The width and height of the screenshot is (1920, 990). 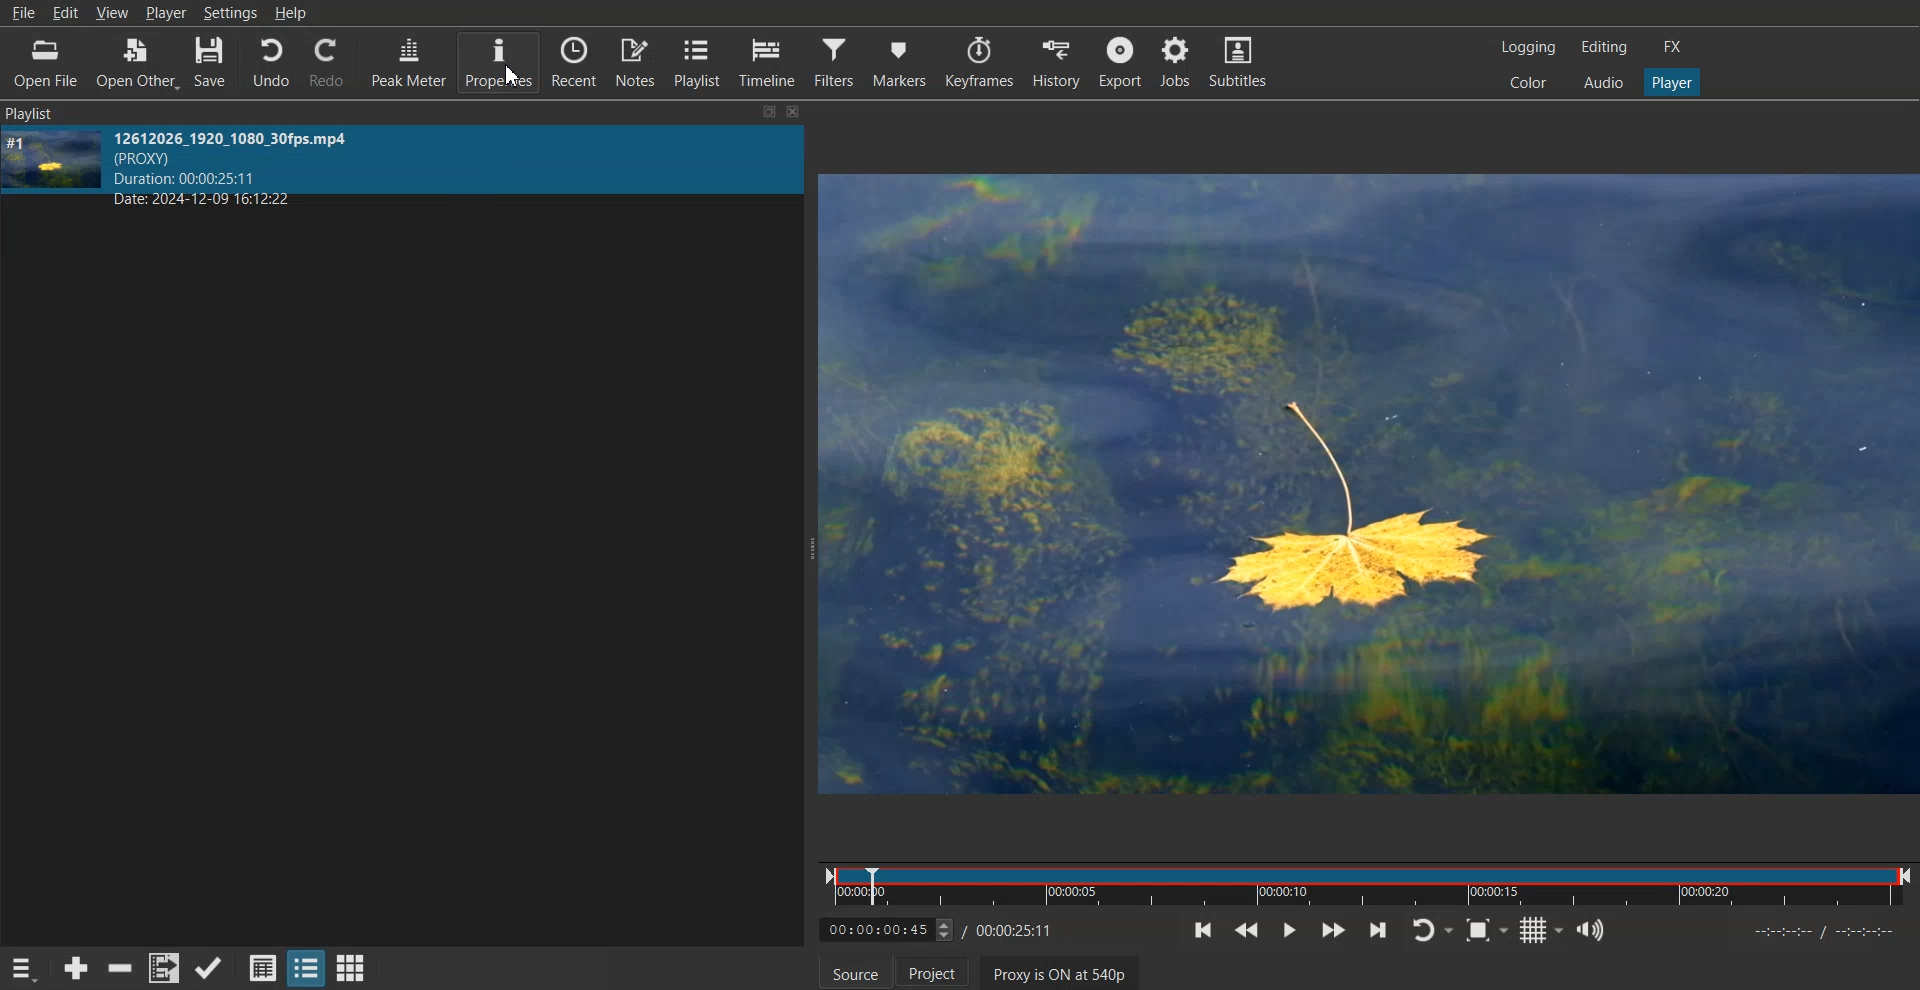 What do you see at coordinates (1052, 61) in the screenshot?
I see `History` at bounding box center [1052, 61].